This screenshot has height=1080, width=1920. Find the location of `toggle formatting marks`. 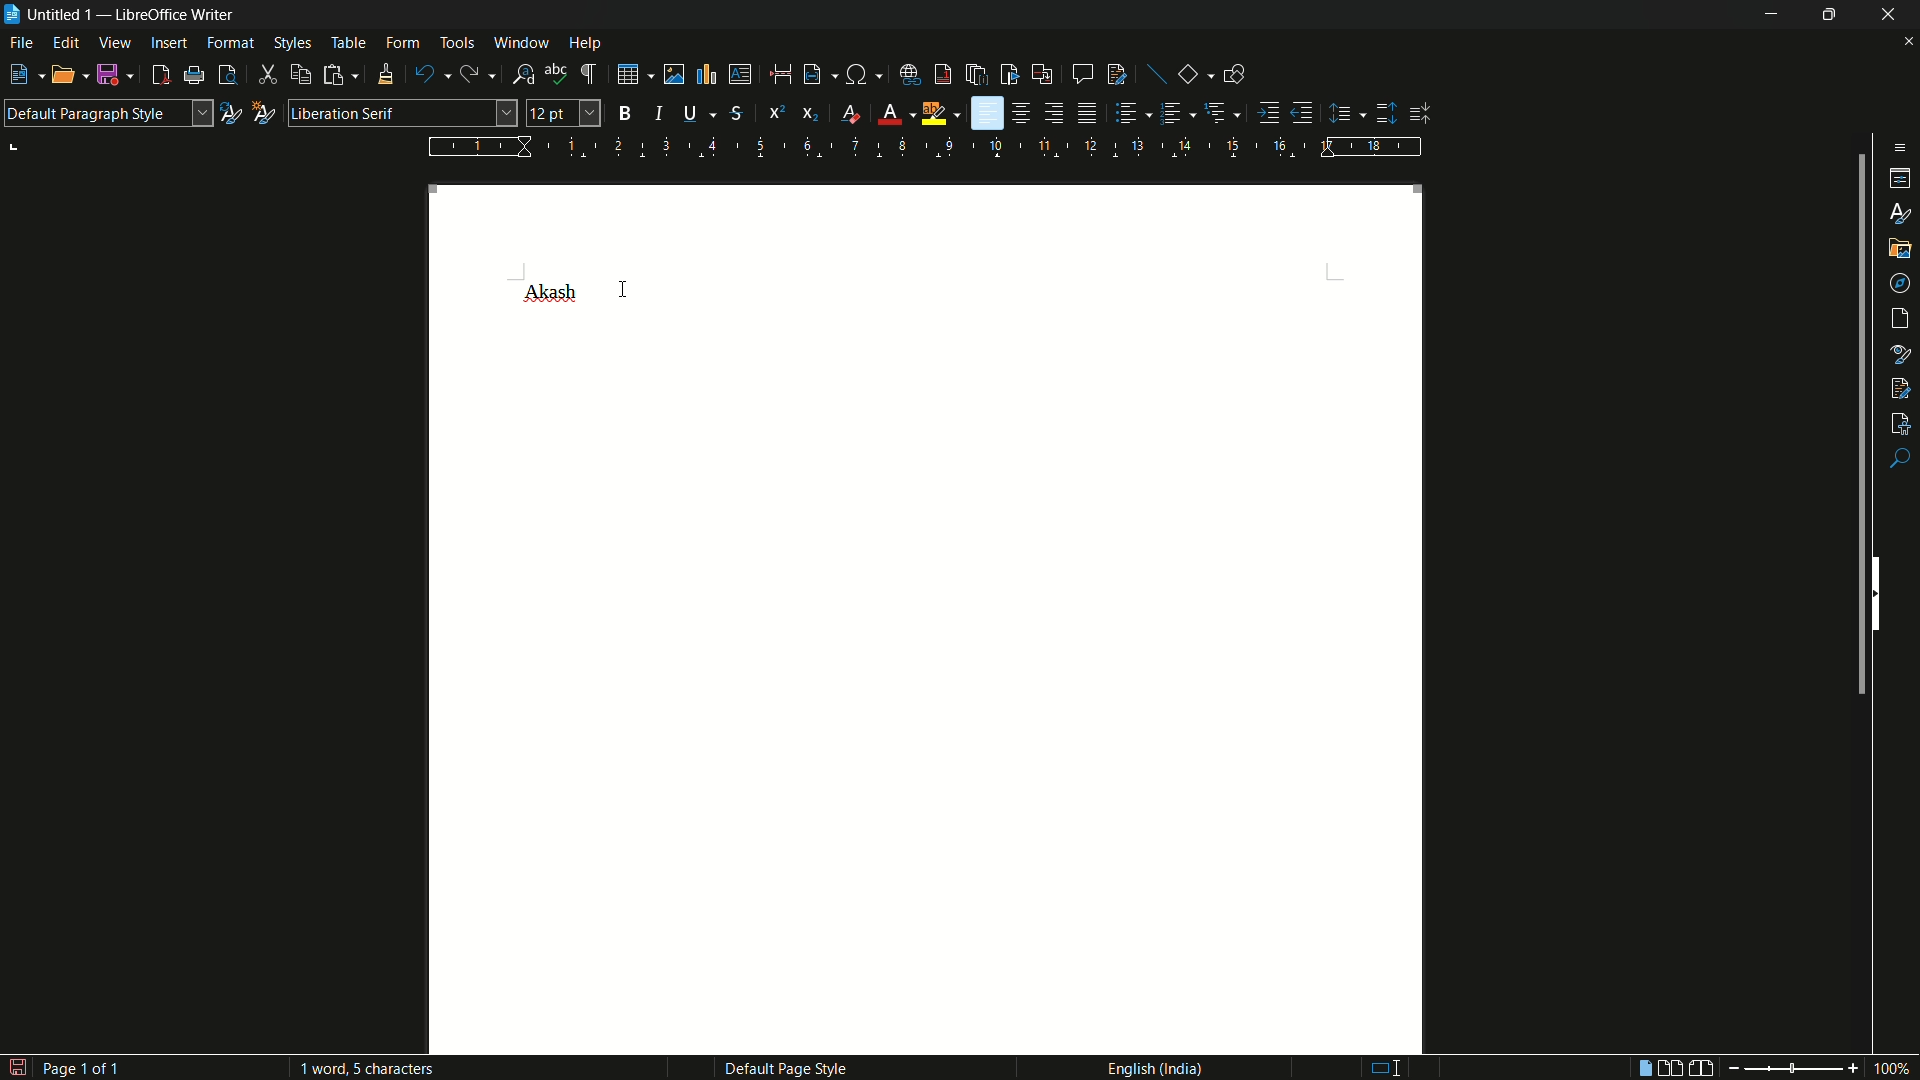

toggle formatting marks is located at coordinates (590, 75).